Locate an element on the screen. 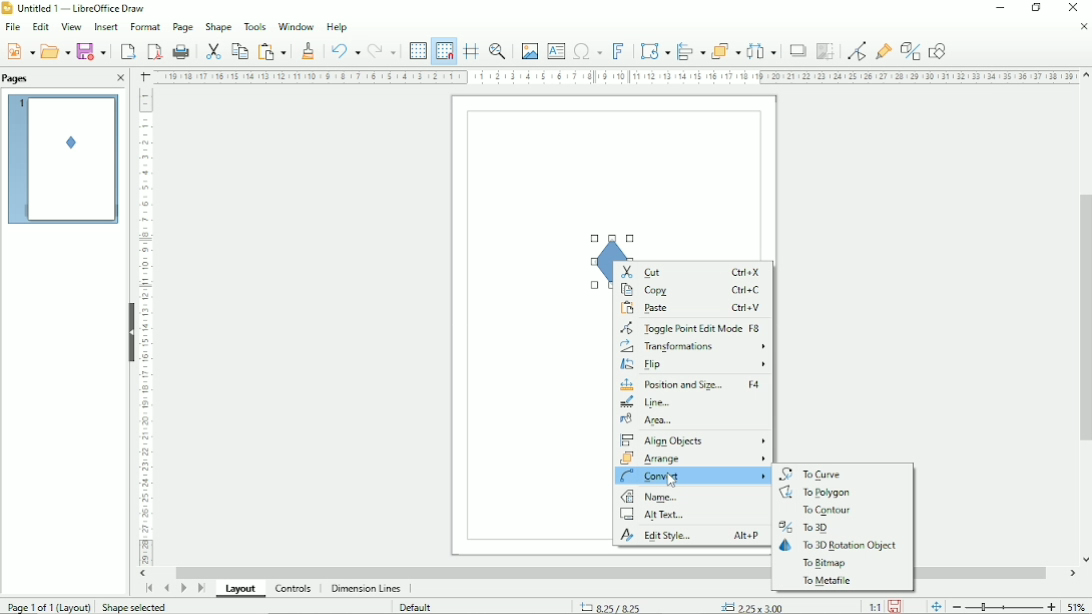  Flip is located at coordinates (692, 367).